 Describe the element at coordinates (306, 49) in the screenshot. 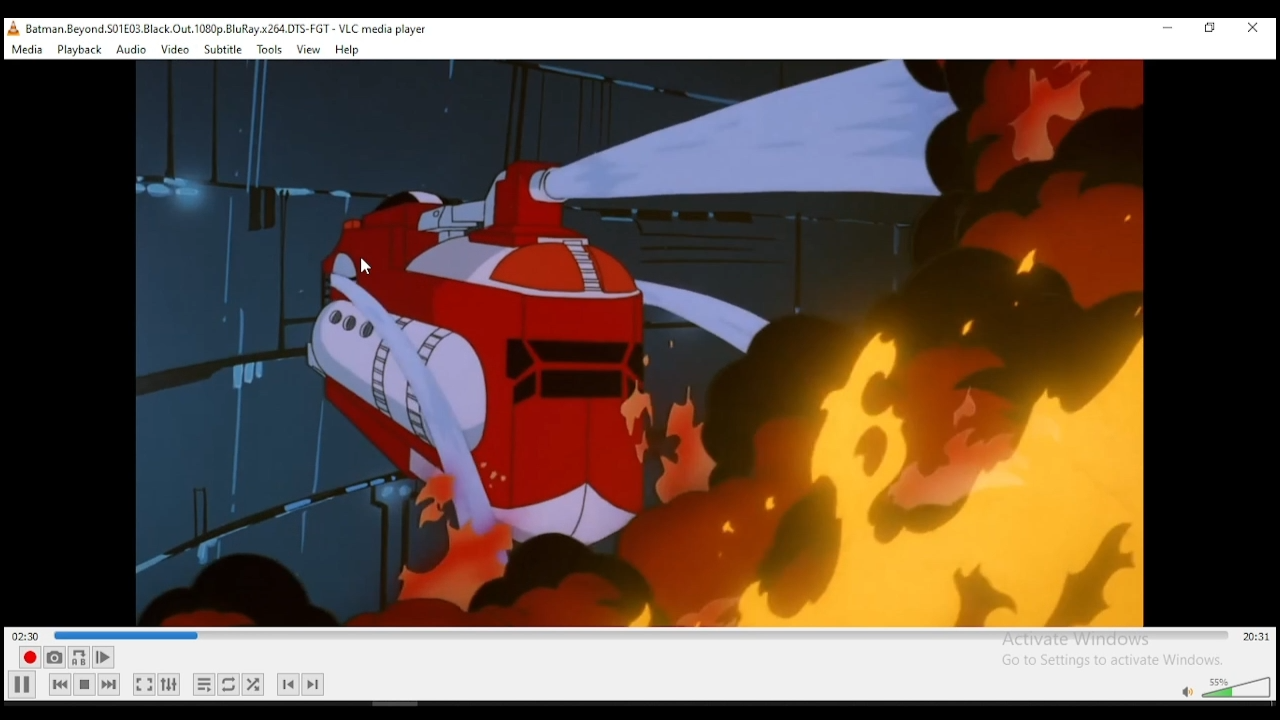

I see `view` at that location.